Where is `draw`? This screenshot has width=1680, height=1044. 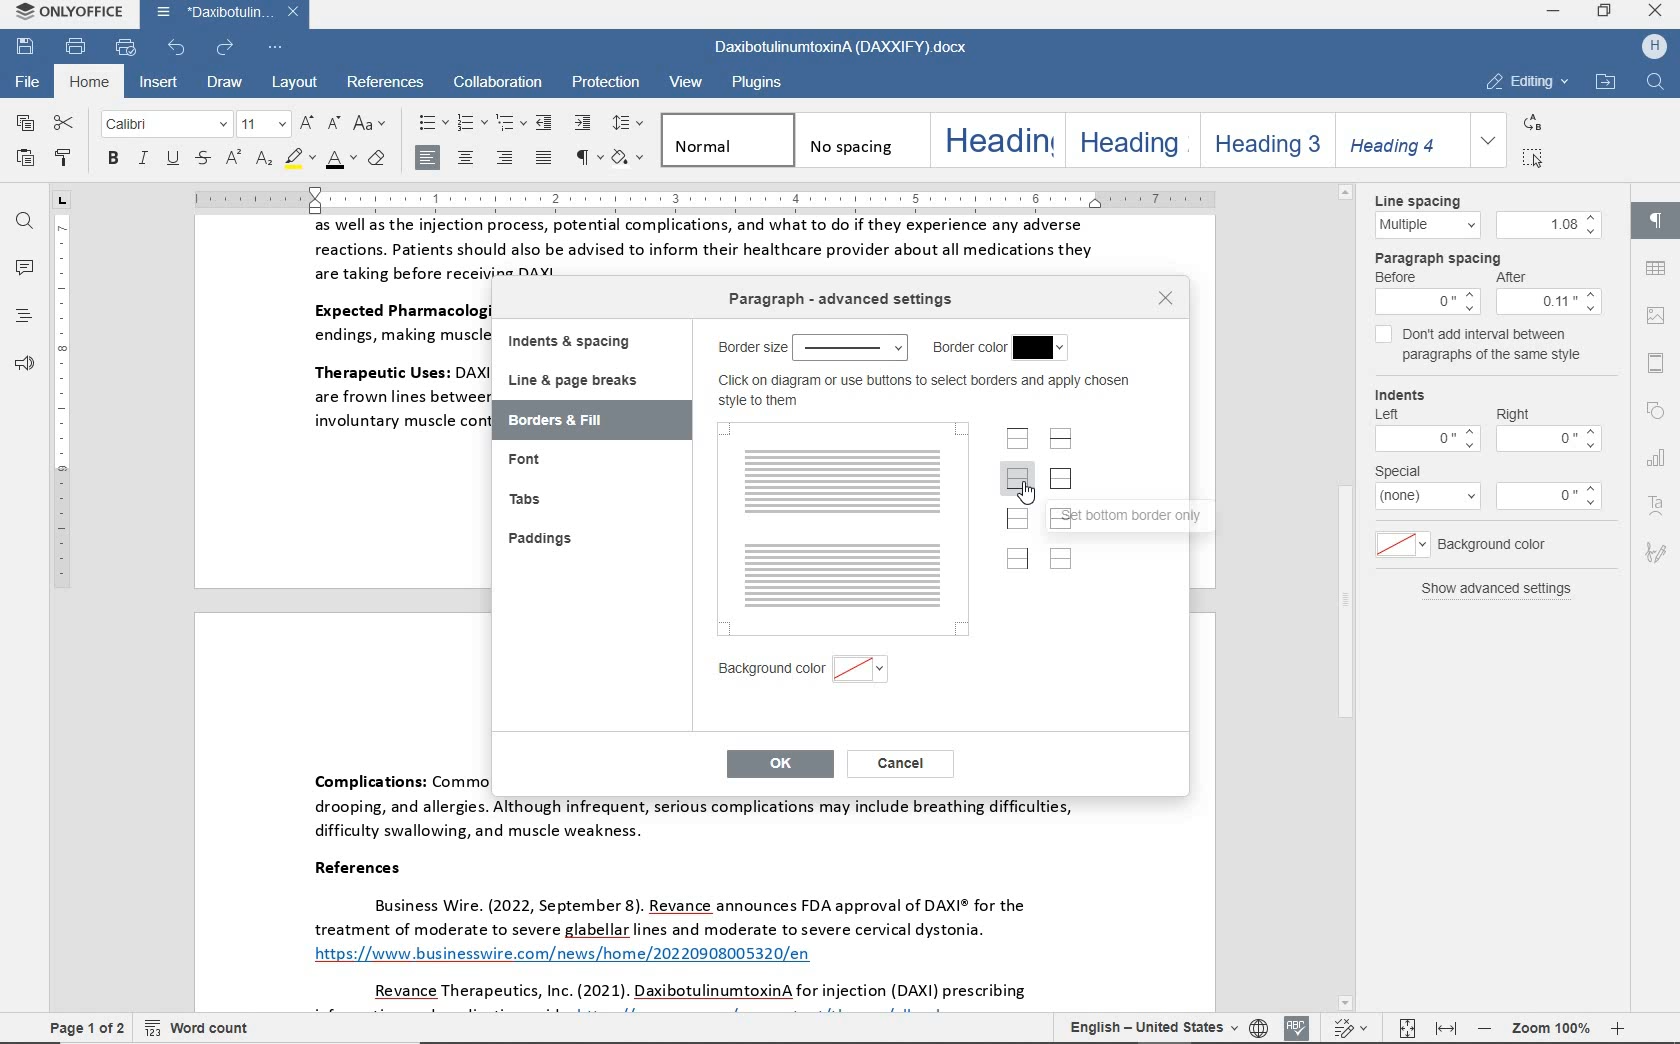 draw is located at coordinates (227, 85).